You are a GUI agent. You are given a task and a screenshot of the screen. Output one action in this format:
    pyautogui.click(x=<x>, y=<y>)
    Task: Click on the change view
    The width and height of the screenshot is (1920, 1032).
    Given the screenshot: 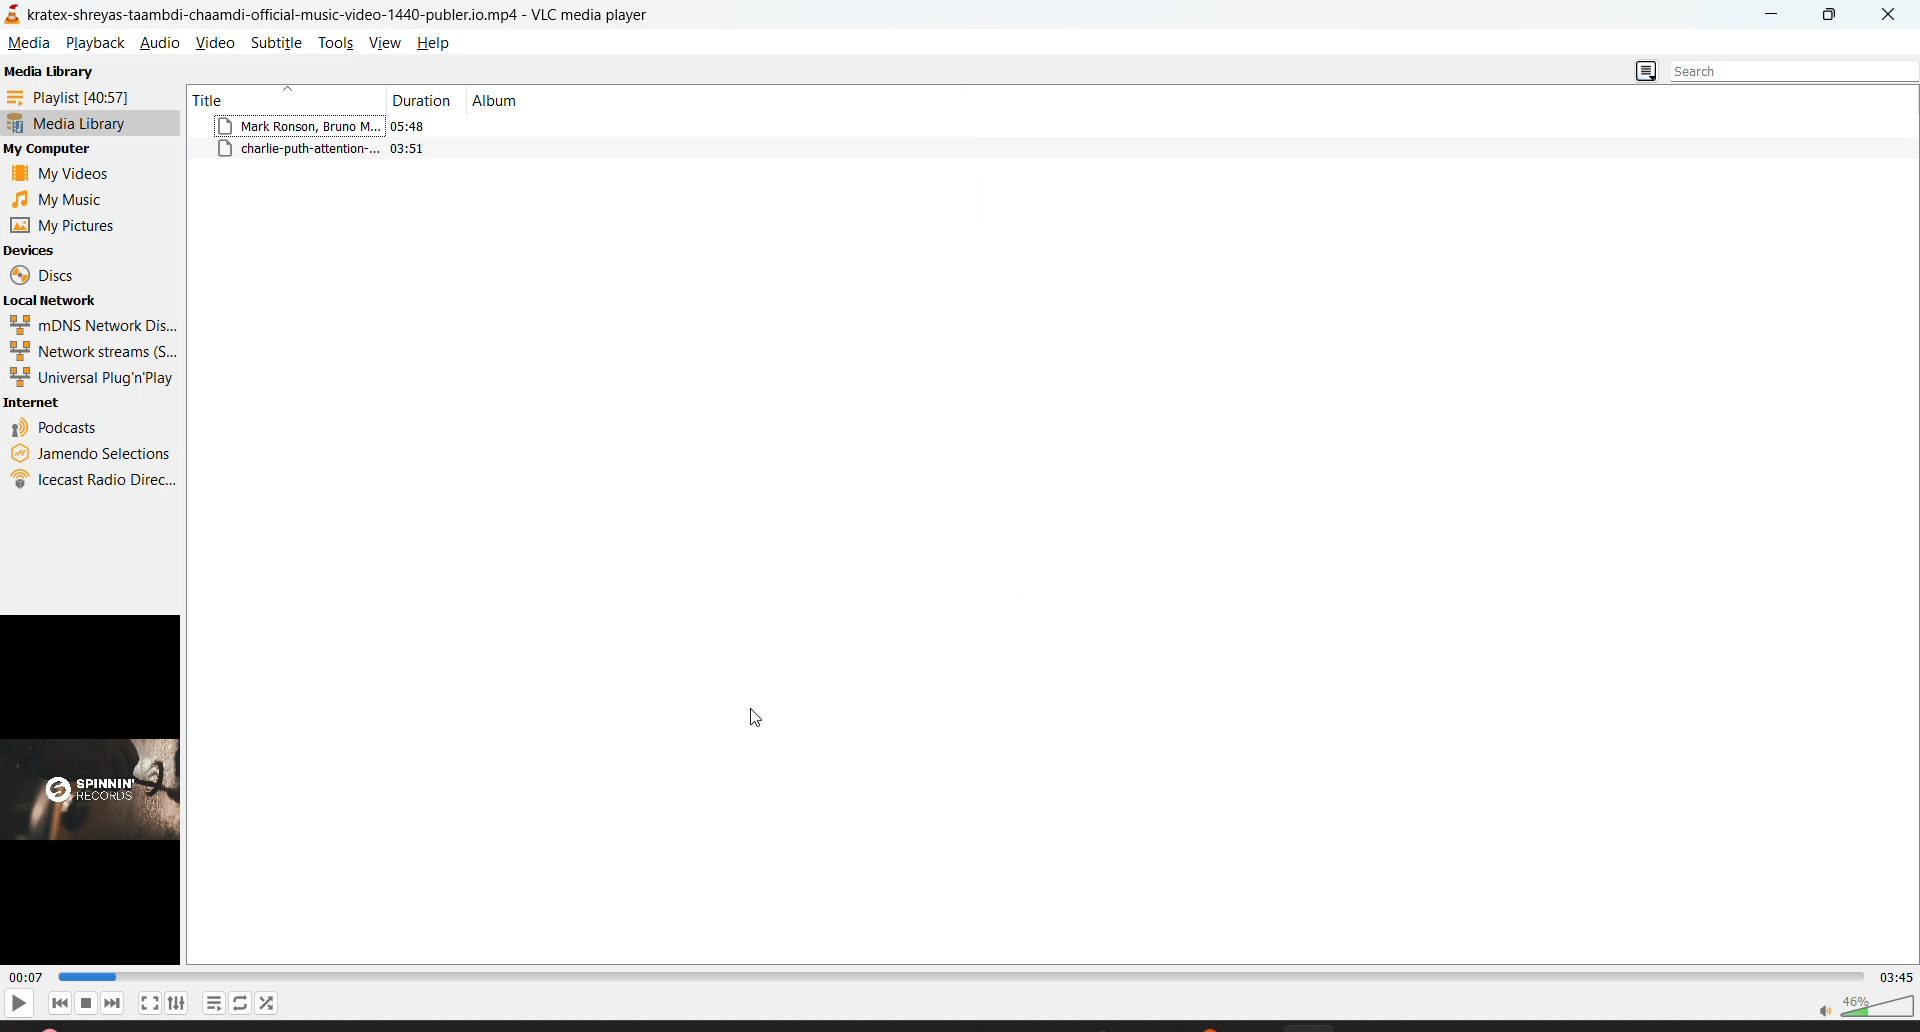 What is the action you would take?
    pyautogui.click(x=1642, y=72)
    